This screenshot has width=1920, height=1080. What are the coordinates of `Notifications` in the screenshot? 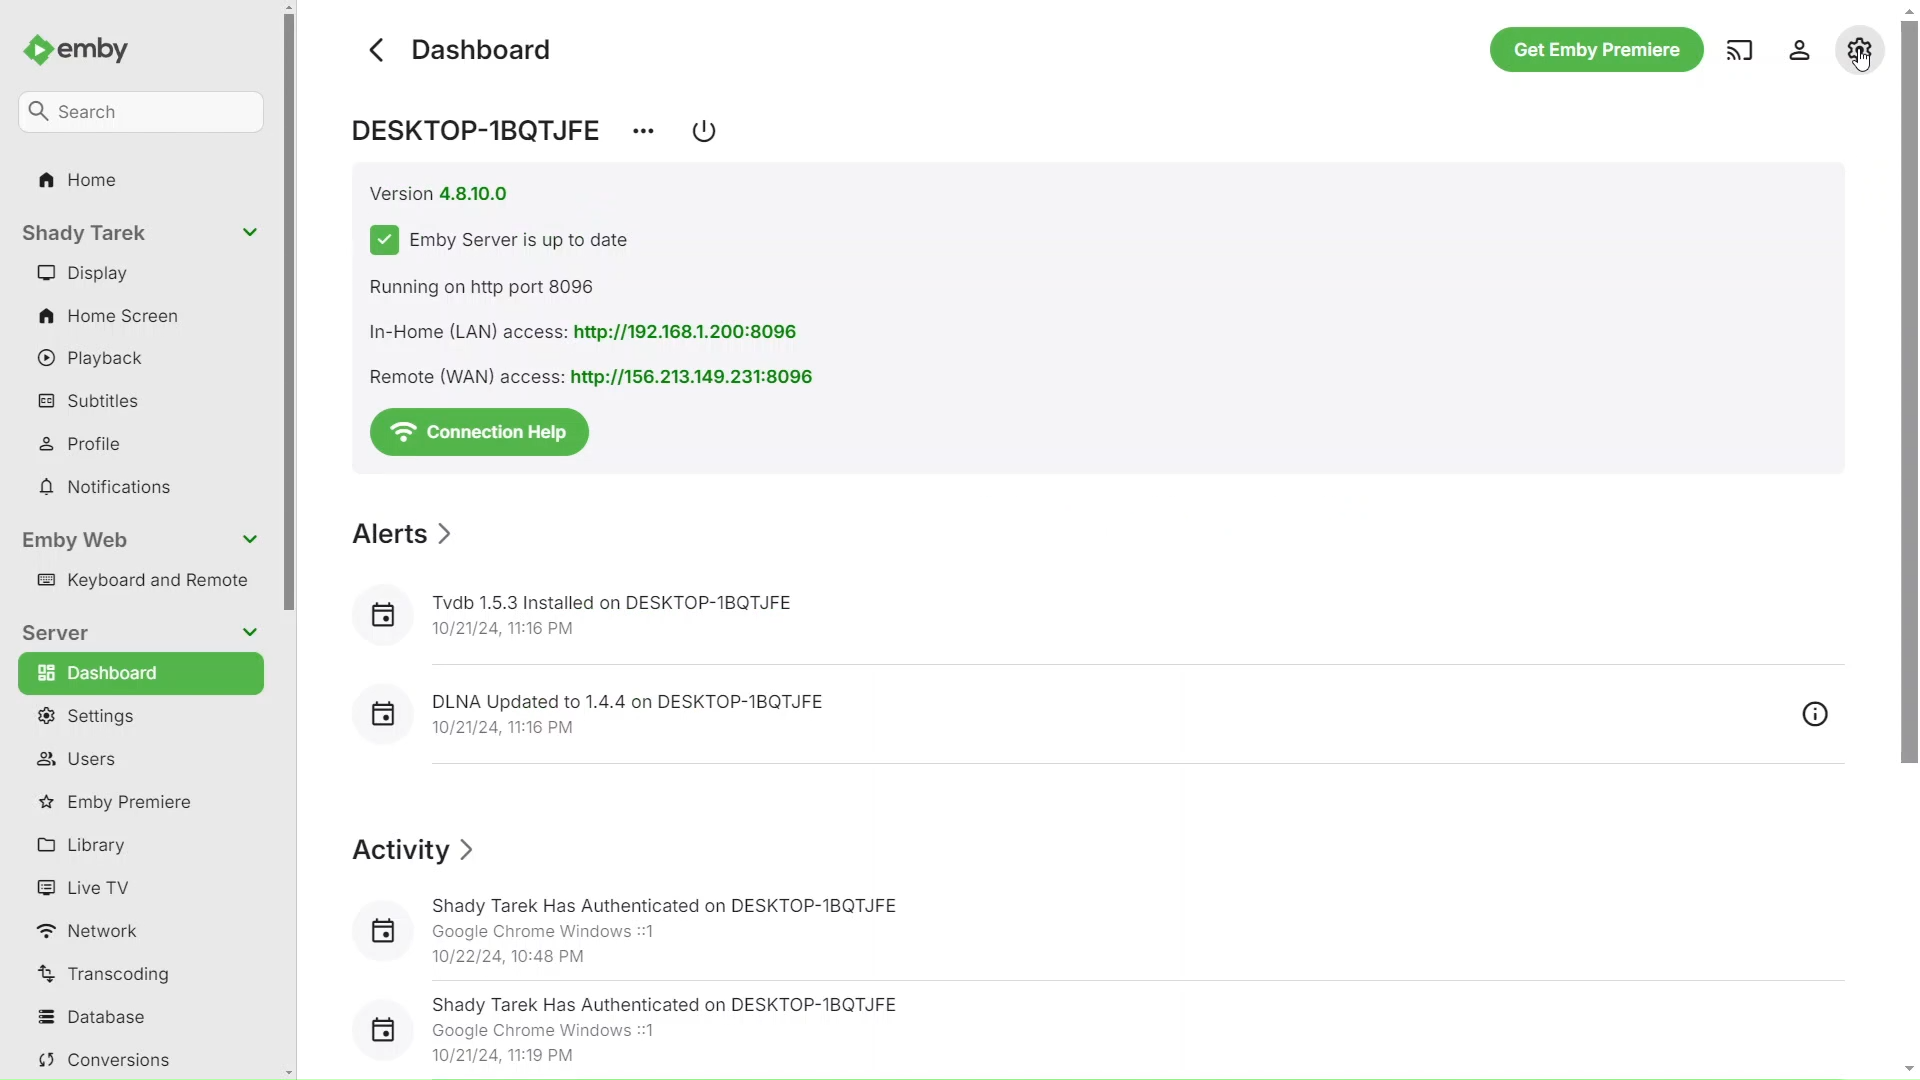 It's located at (103, 489).